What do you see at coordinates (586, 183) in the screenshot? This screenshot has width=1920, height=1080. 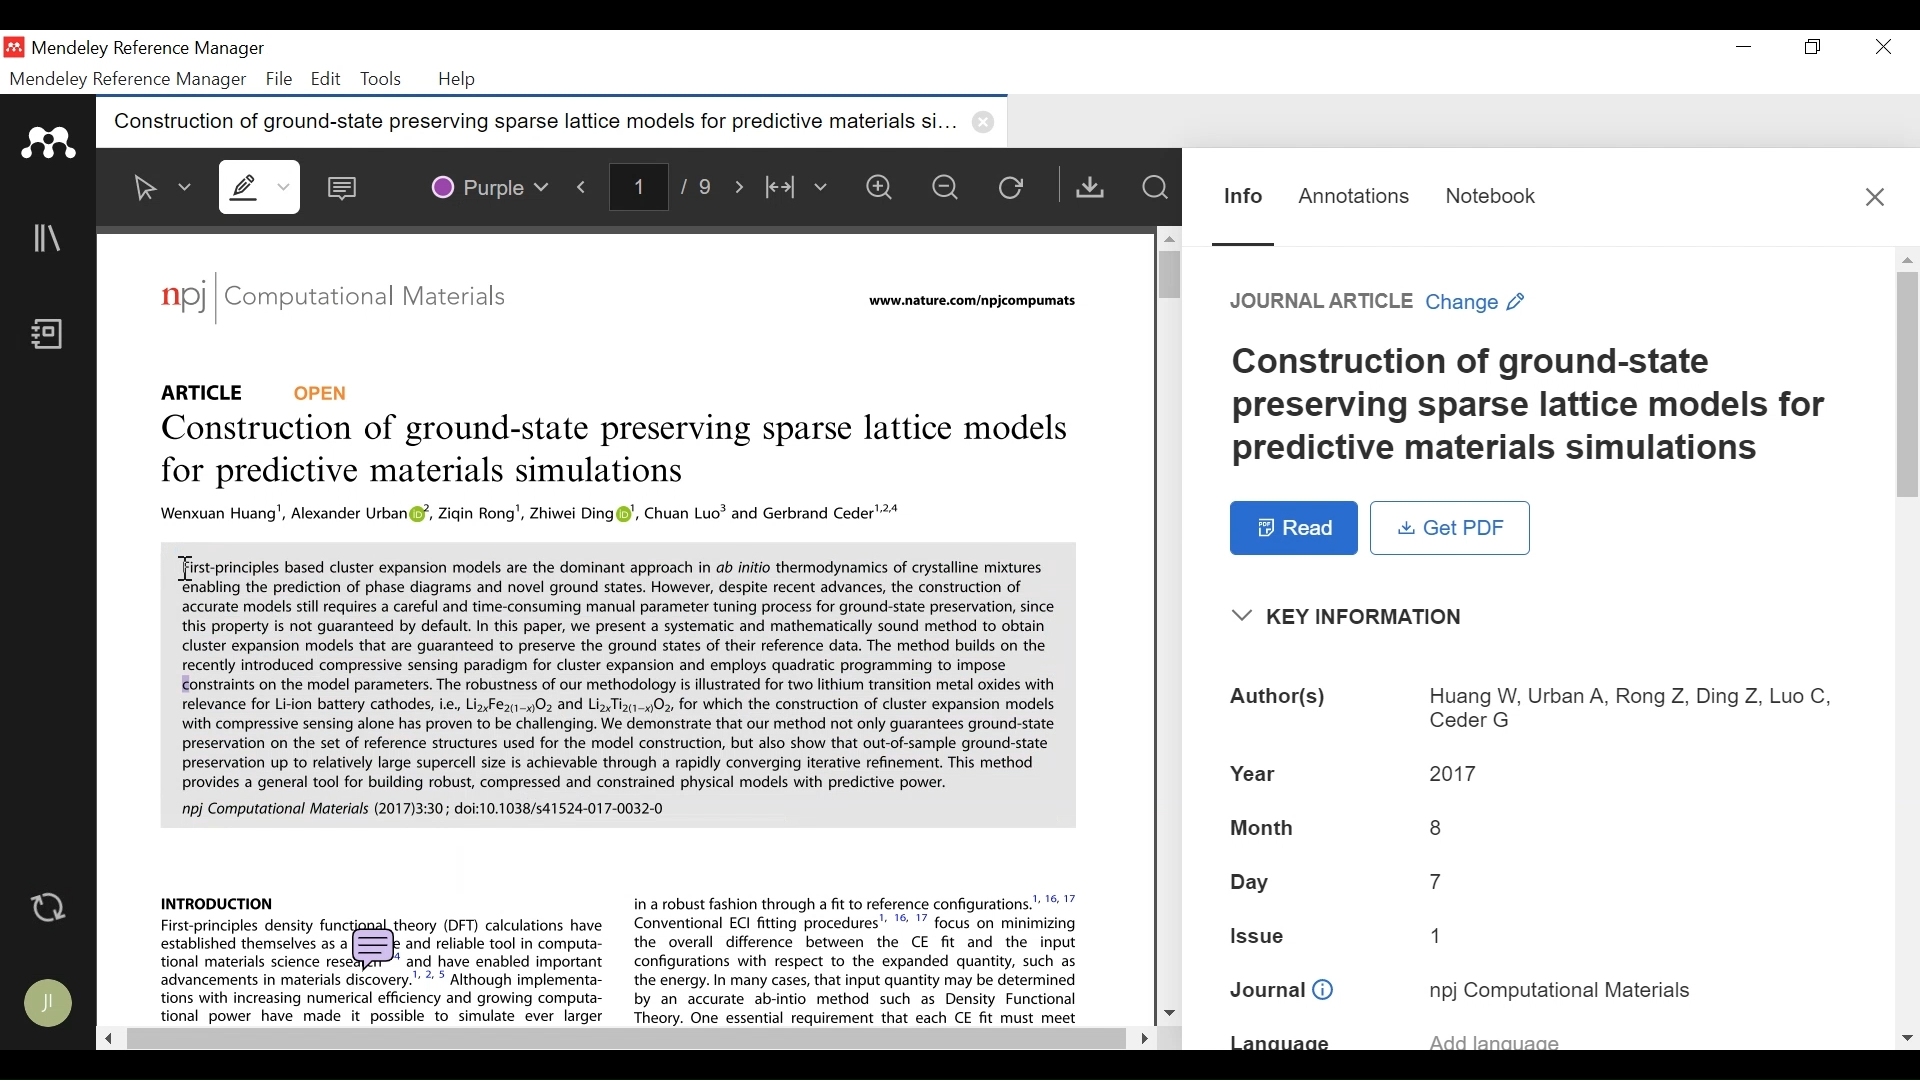 I see `Previous Page` at bounding box center [586, 183].